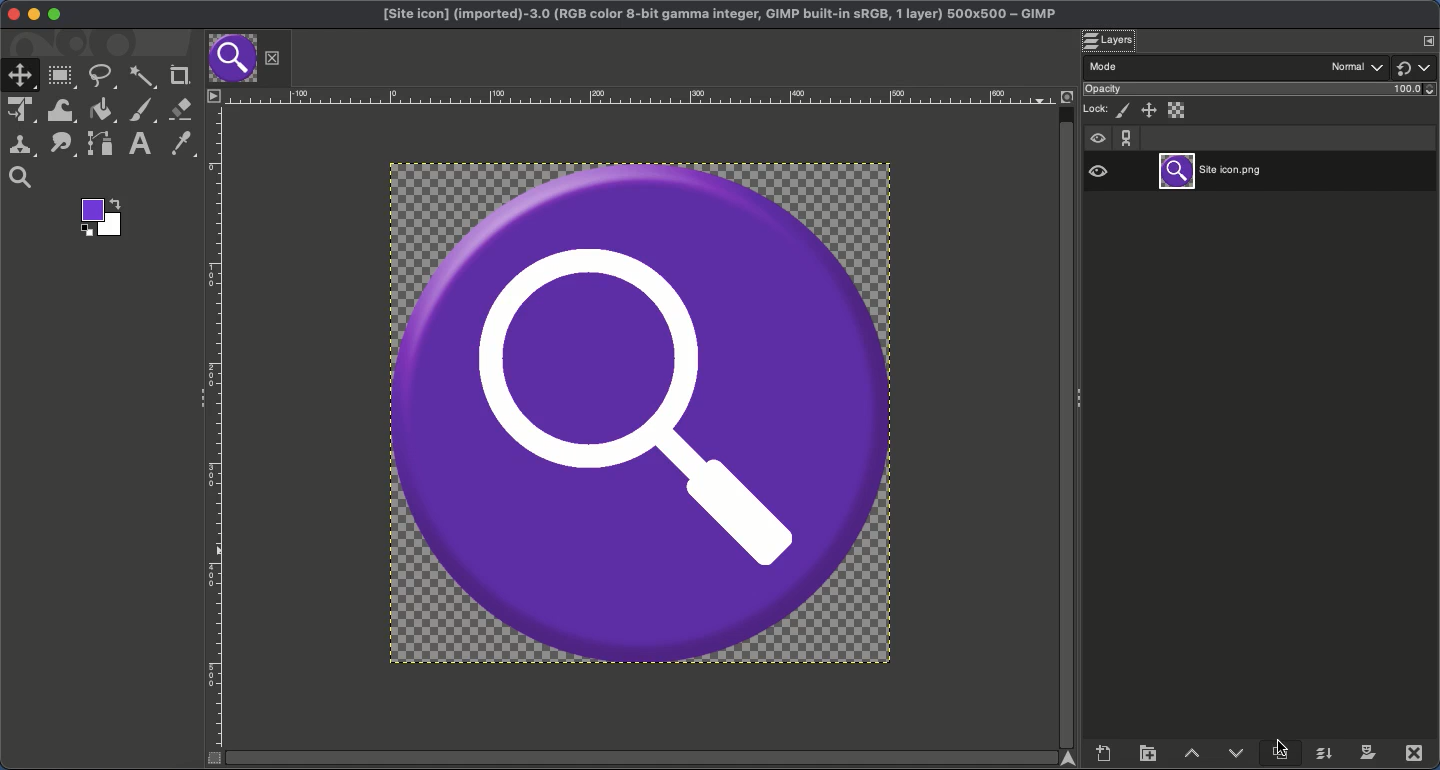  What do you see at coordinates (1106, 89) in the screenshot?
I see `Opacity` at bounding box center [1106, 89].